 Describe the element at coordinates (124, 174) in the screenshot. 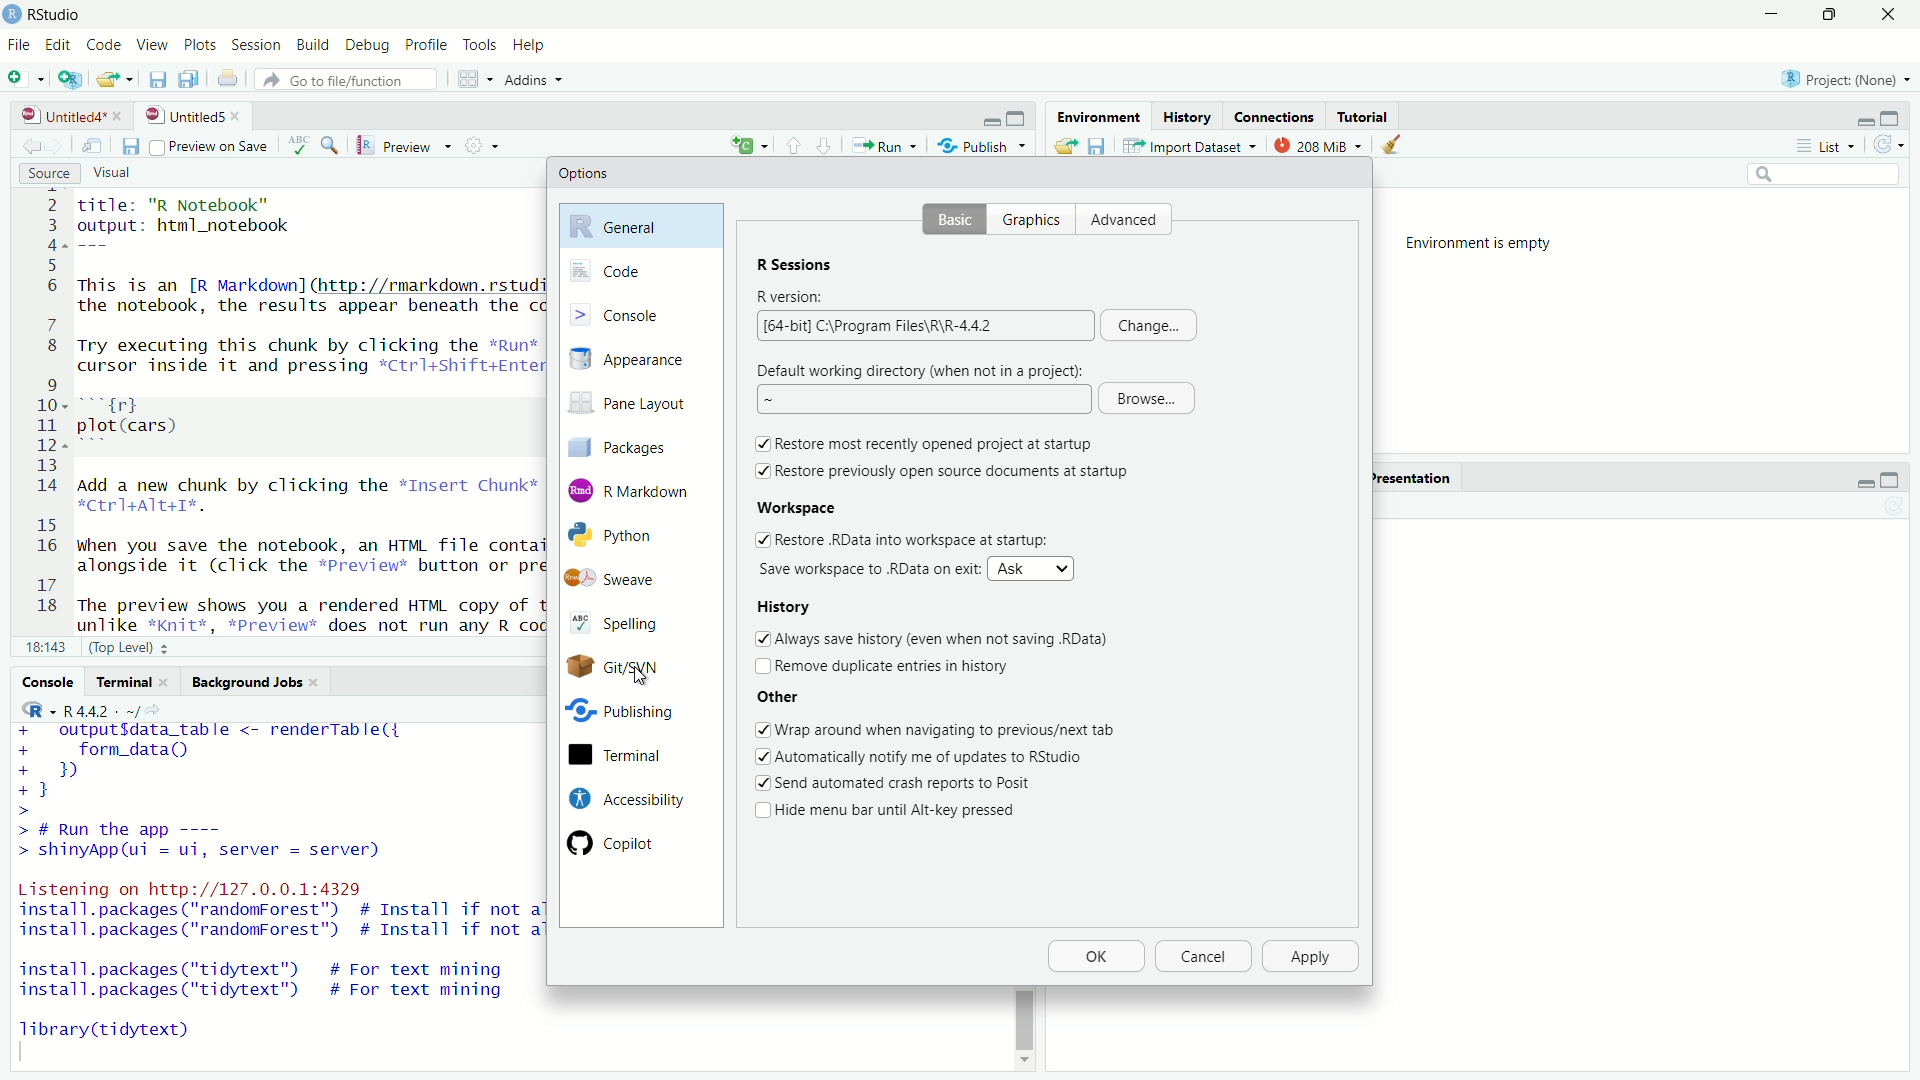

I see `Visual` at that location.